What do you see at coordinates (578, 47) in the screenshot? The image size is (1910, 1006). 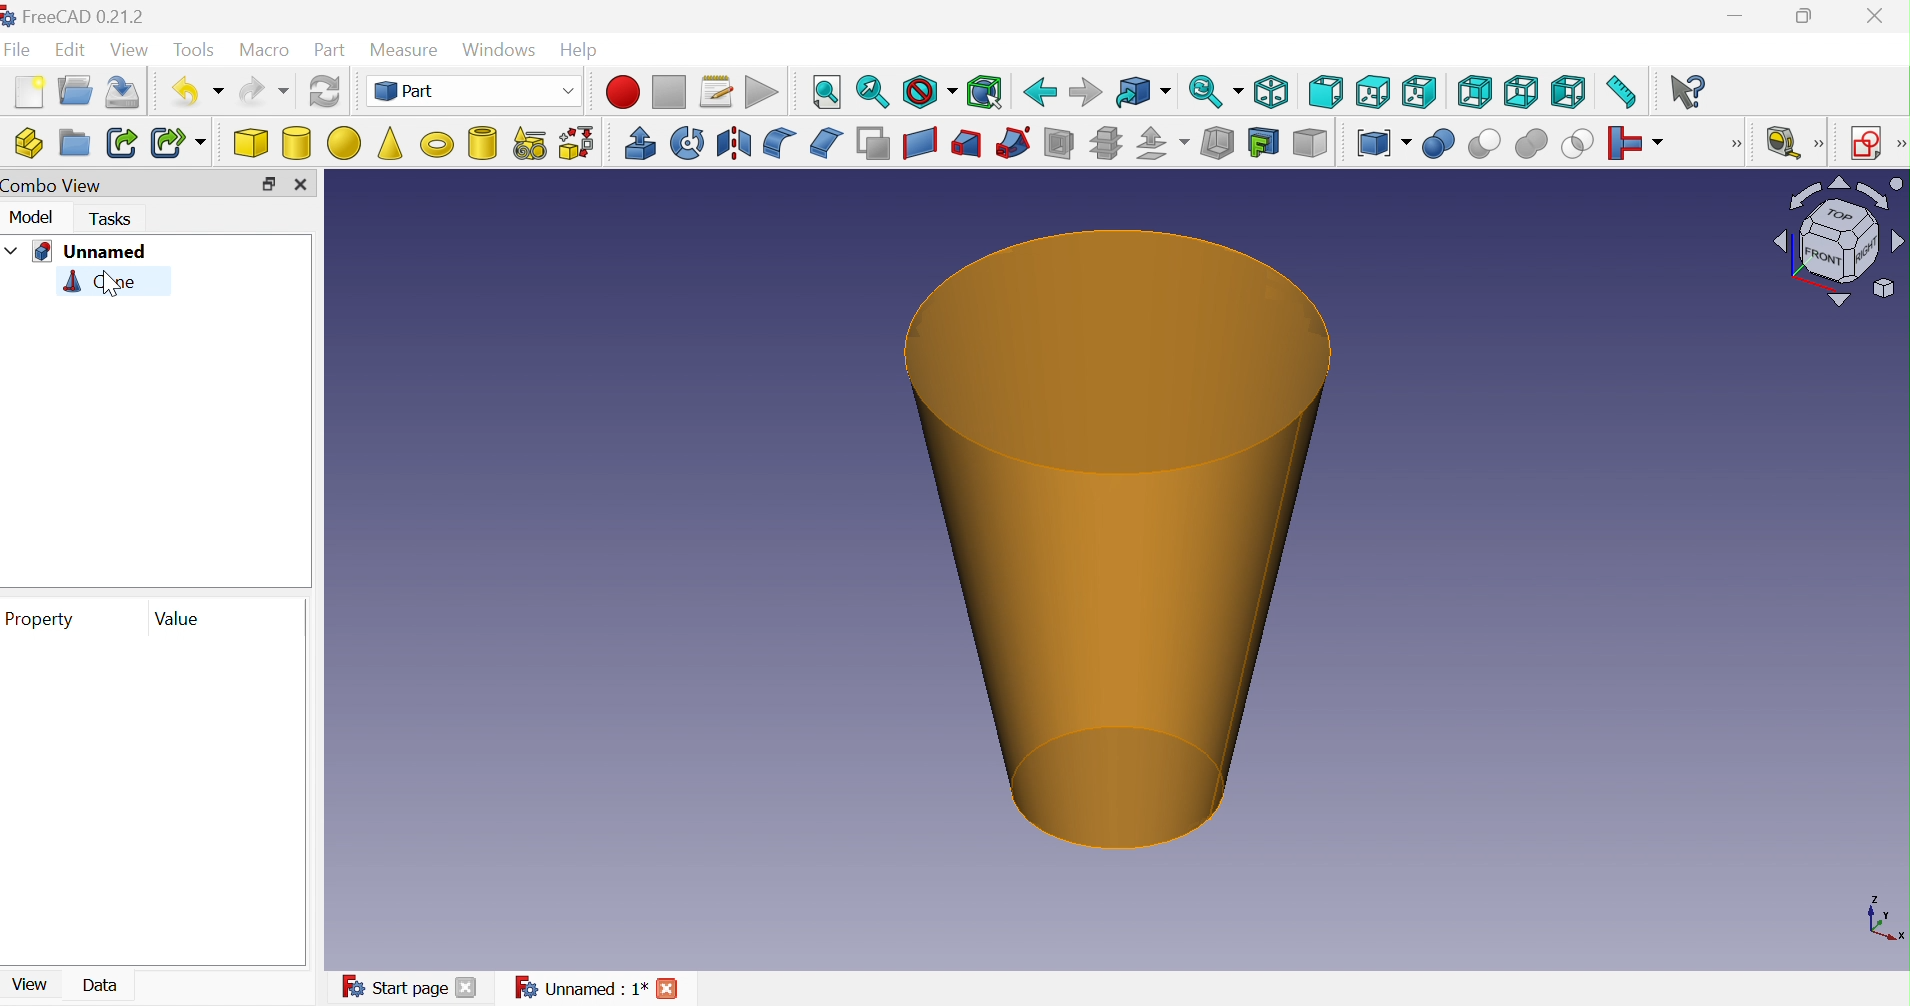 I see `Help` at bounding box center [578, 47].